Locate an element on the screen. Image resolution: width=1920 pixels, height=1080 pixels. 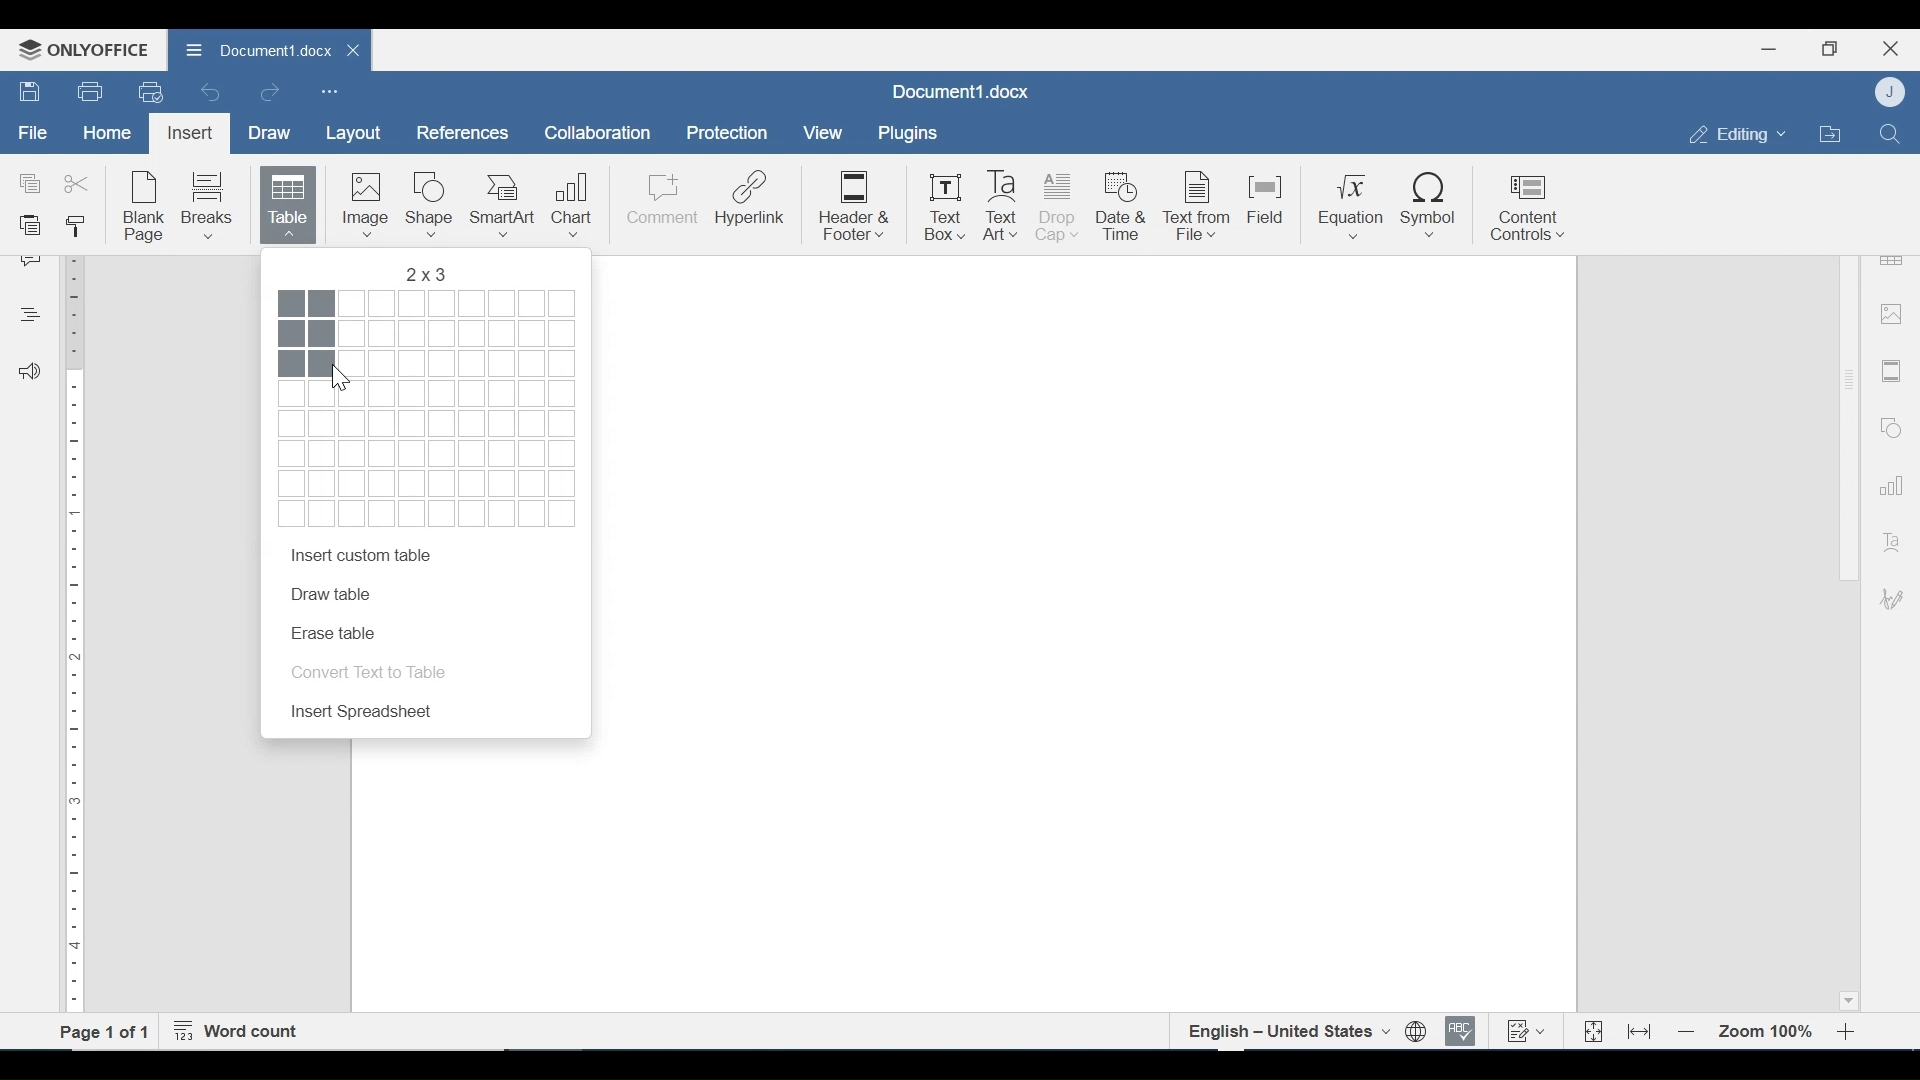
SmartArt is located at coordinates (503, 206).